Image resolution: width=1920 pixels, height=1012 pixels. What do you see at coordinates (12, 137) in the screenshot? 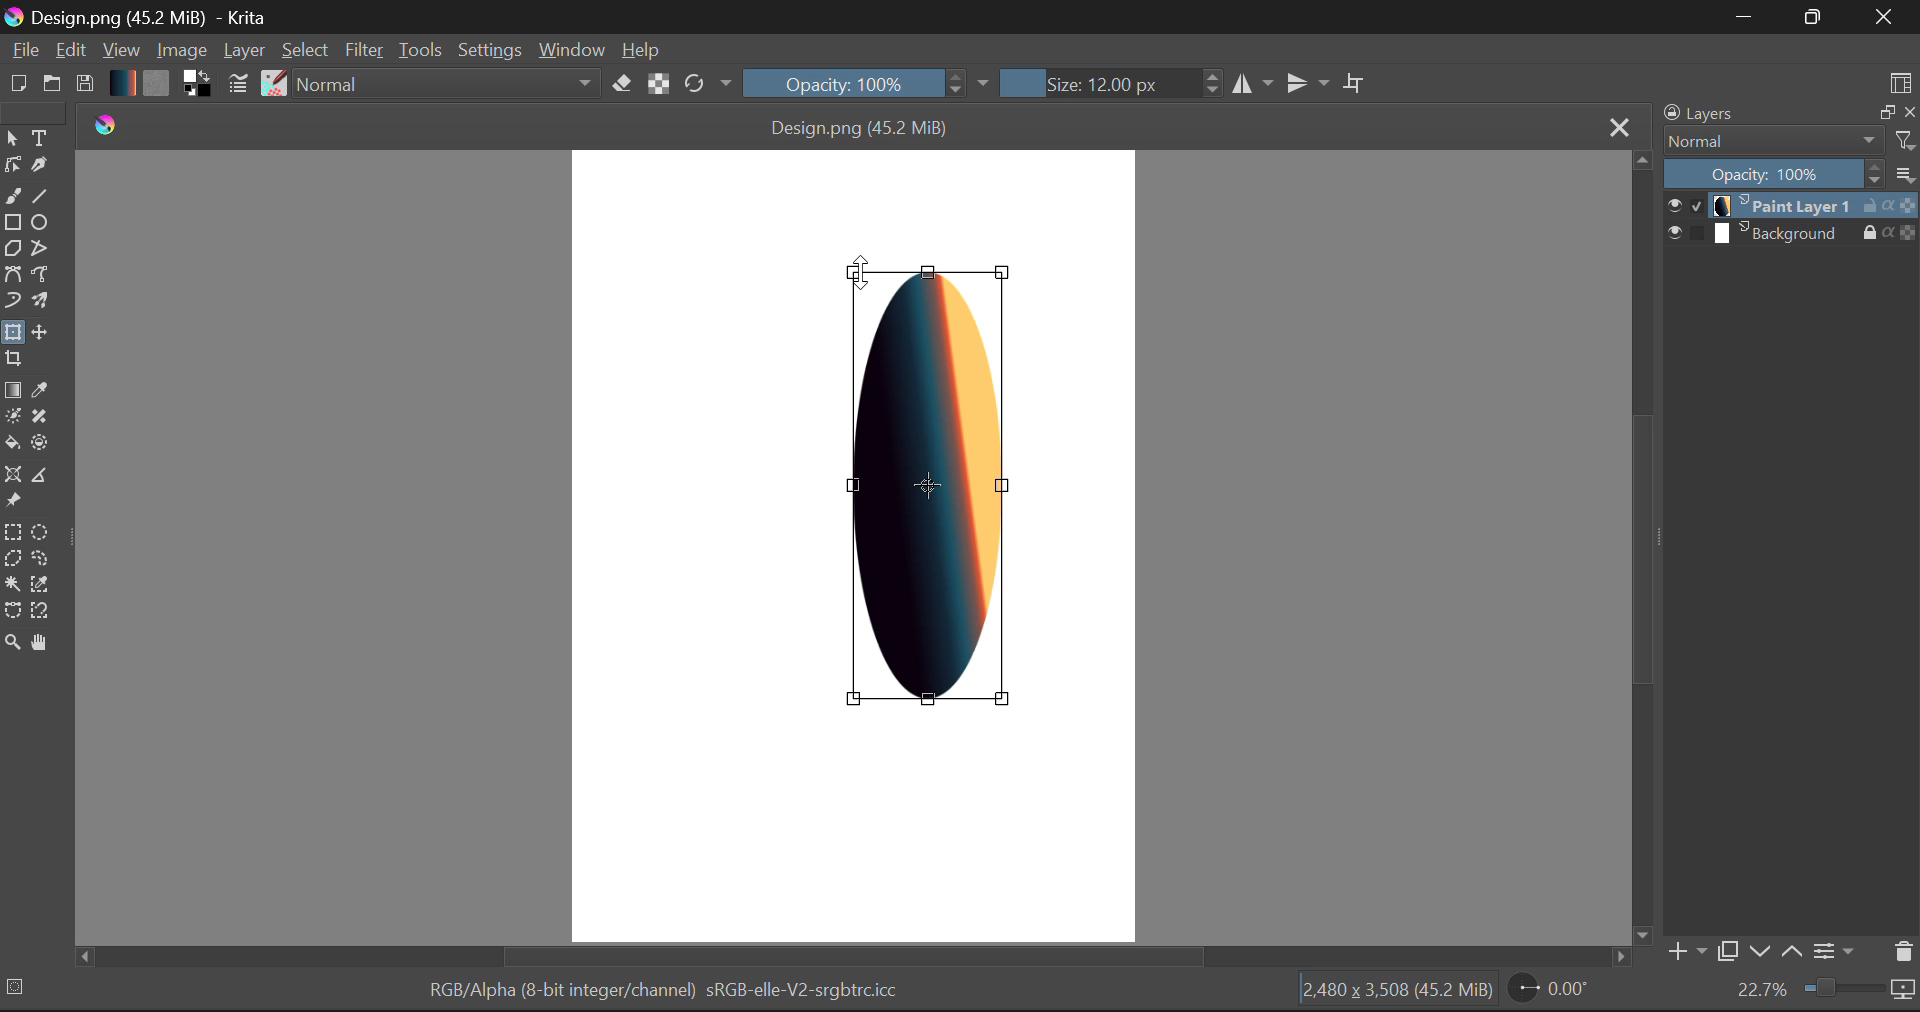
I see `Select` at bounding box center [12, 137].